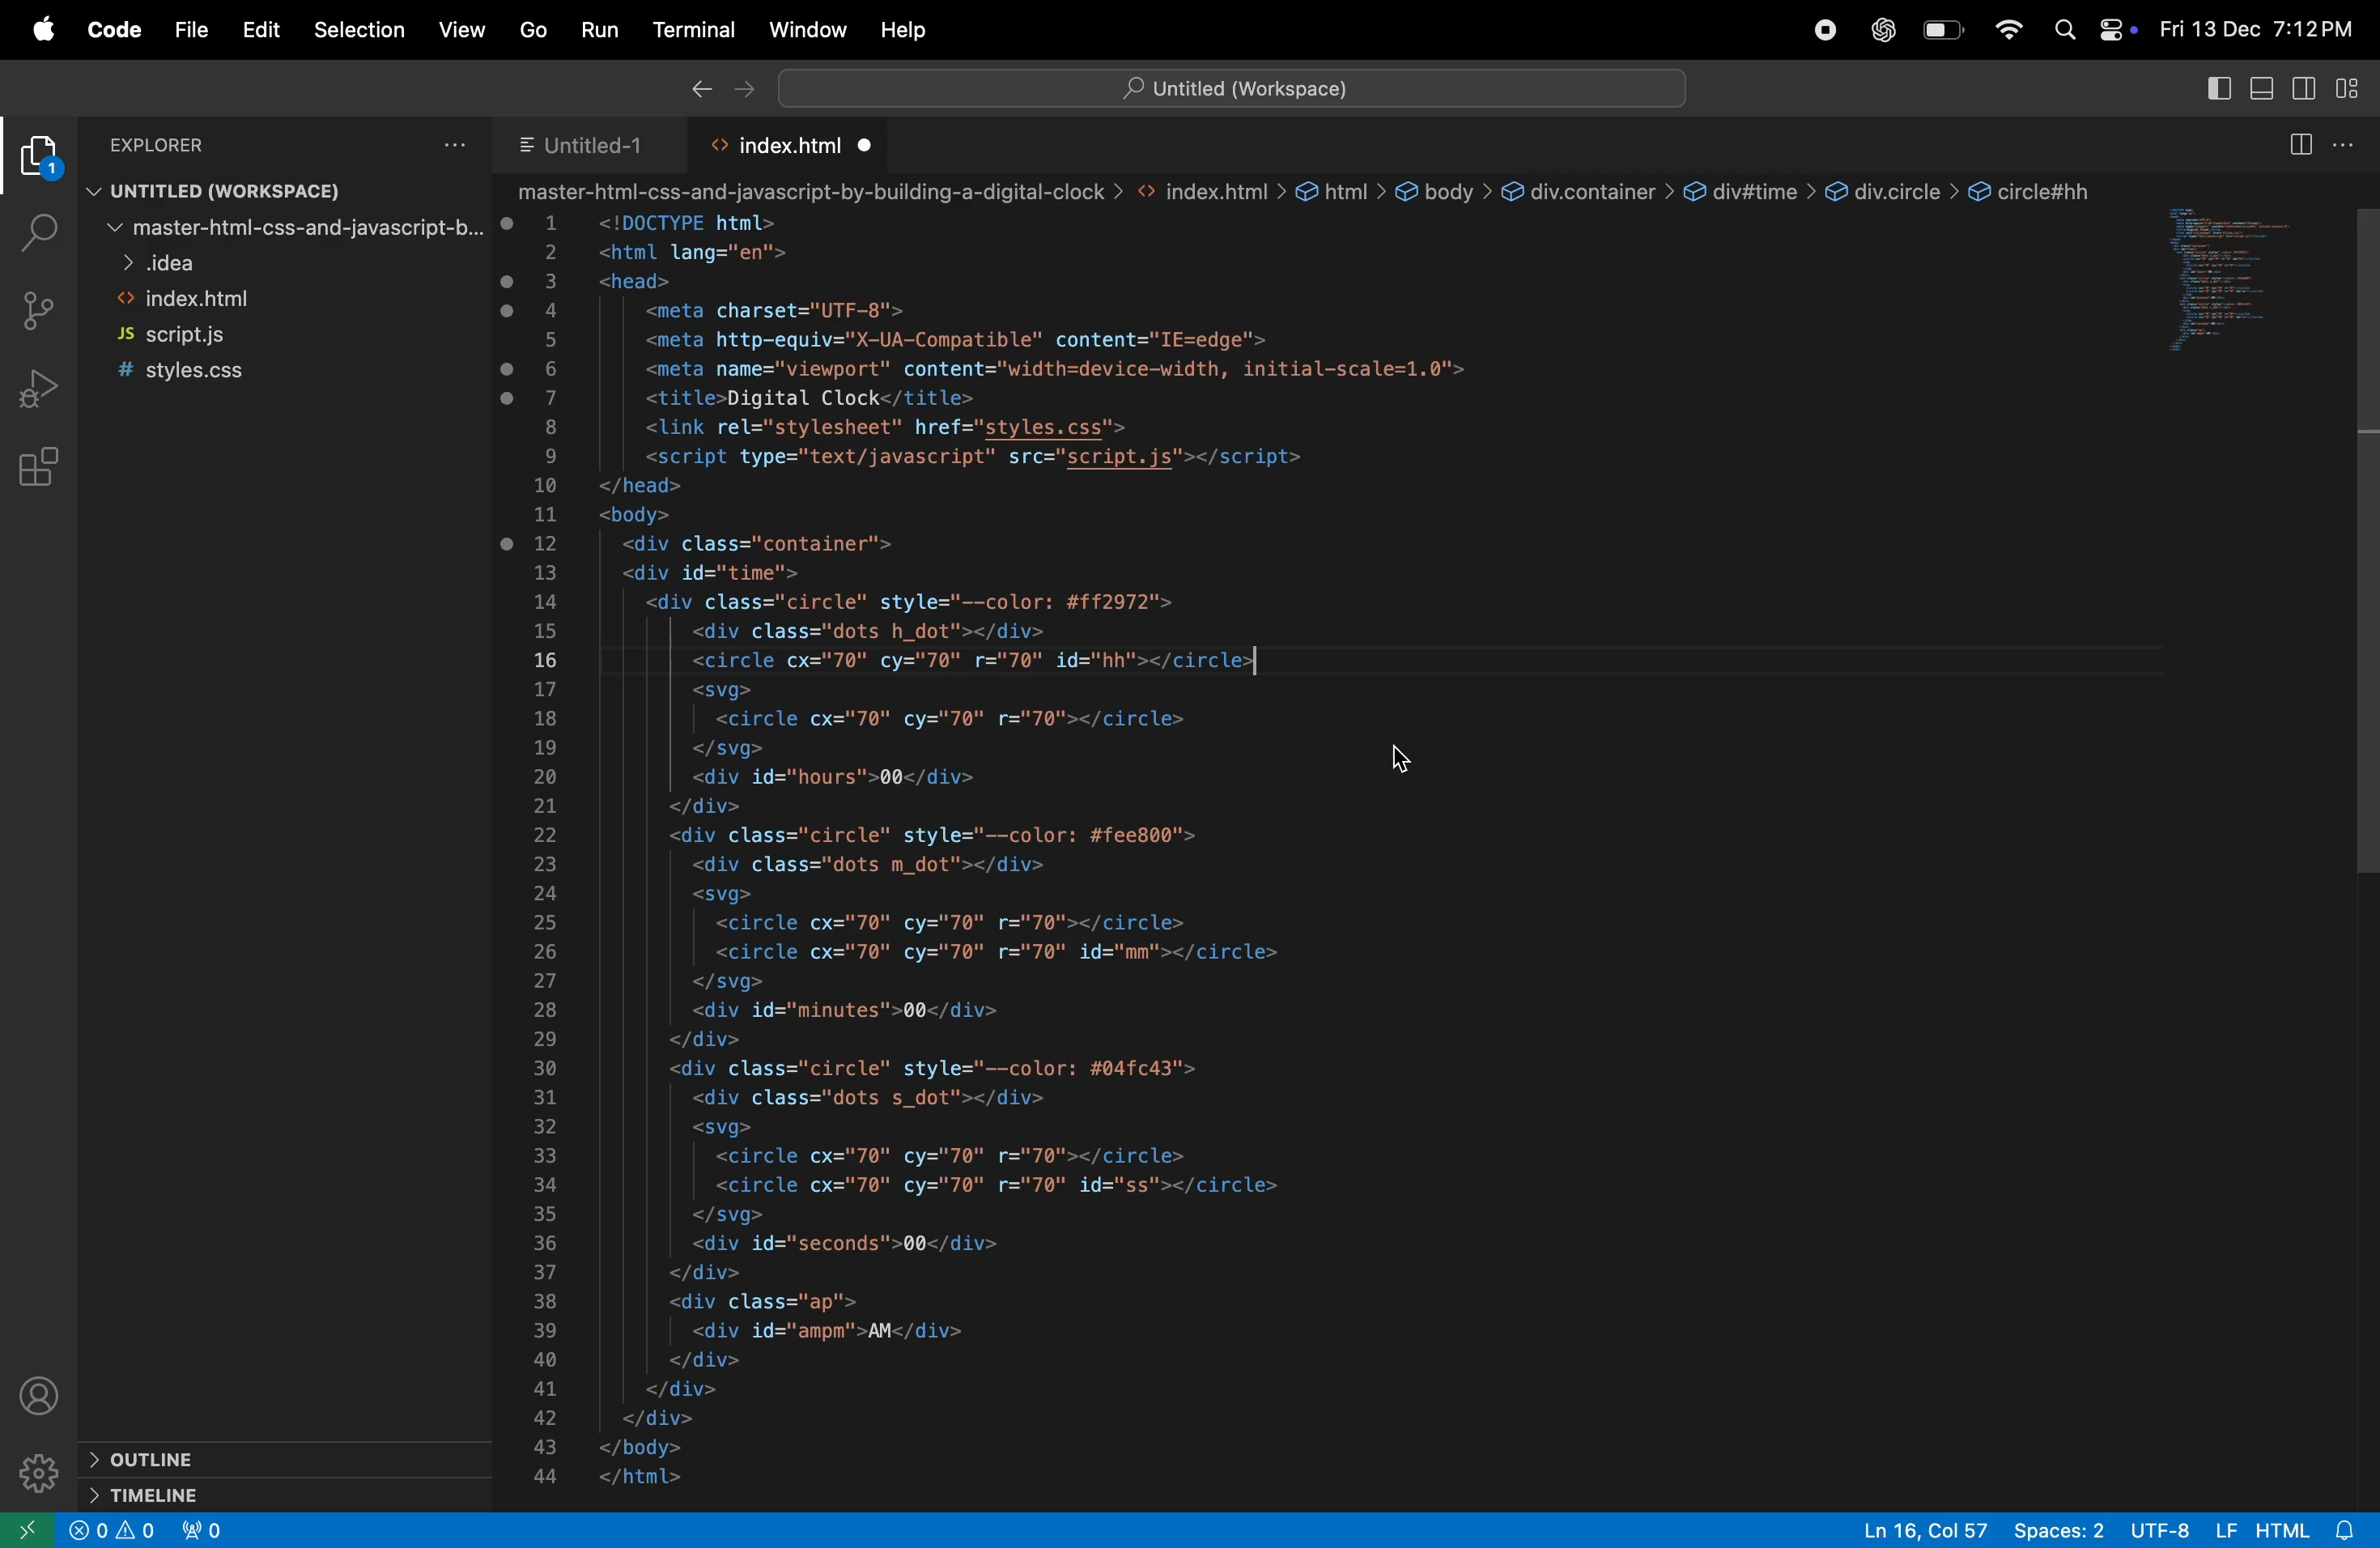 This screenshot has height=1548, width=2380. I want to click on battery, so click(1943, 31).